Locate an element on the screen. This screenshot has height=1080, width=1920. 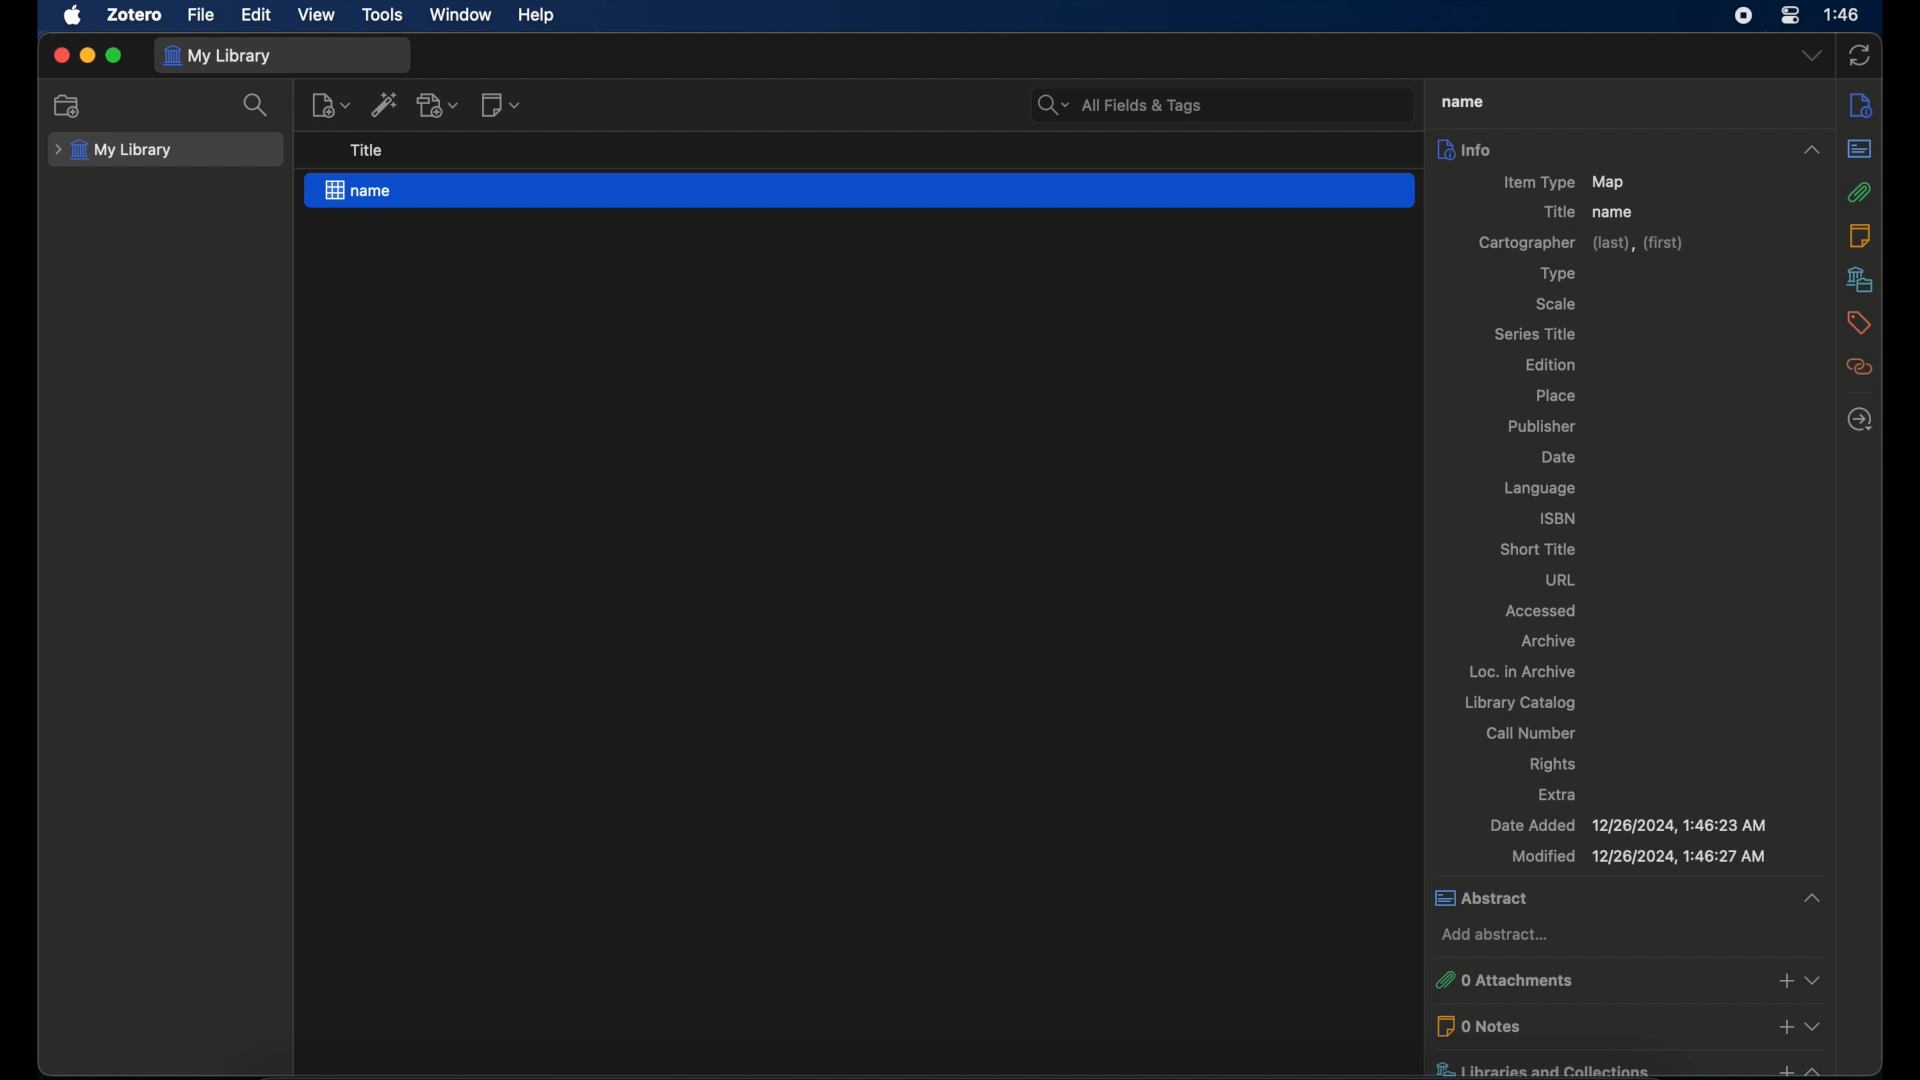
name is located at coordinates (1463, 103).